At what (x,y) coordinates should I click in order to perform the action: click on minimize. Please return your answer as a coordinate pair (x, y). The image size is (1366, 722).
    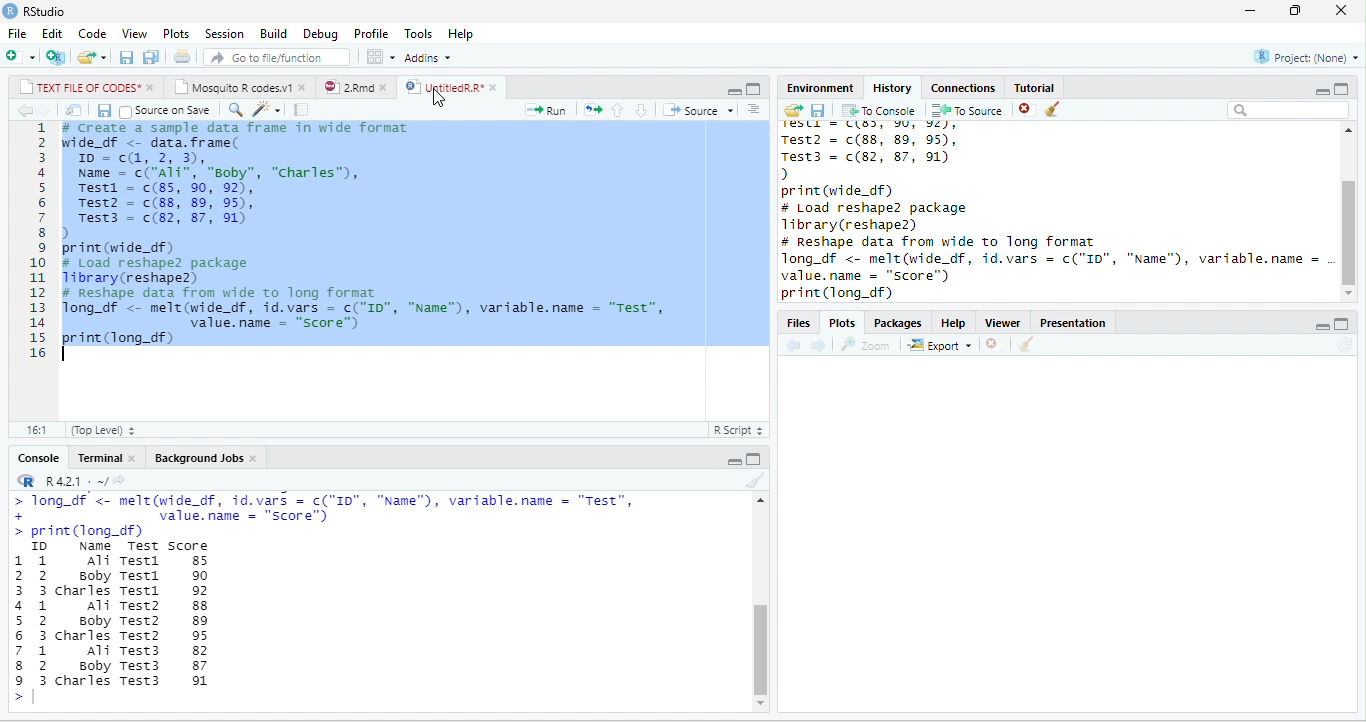
    Looking at the image, I should click on (1323, 91).